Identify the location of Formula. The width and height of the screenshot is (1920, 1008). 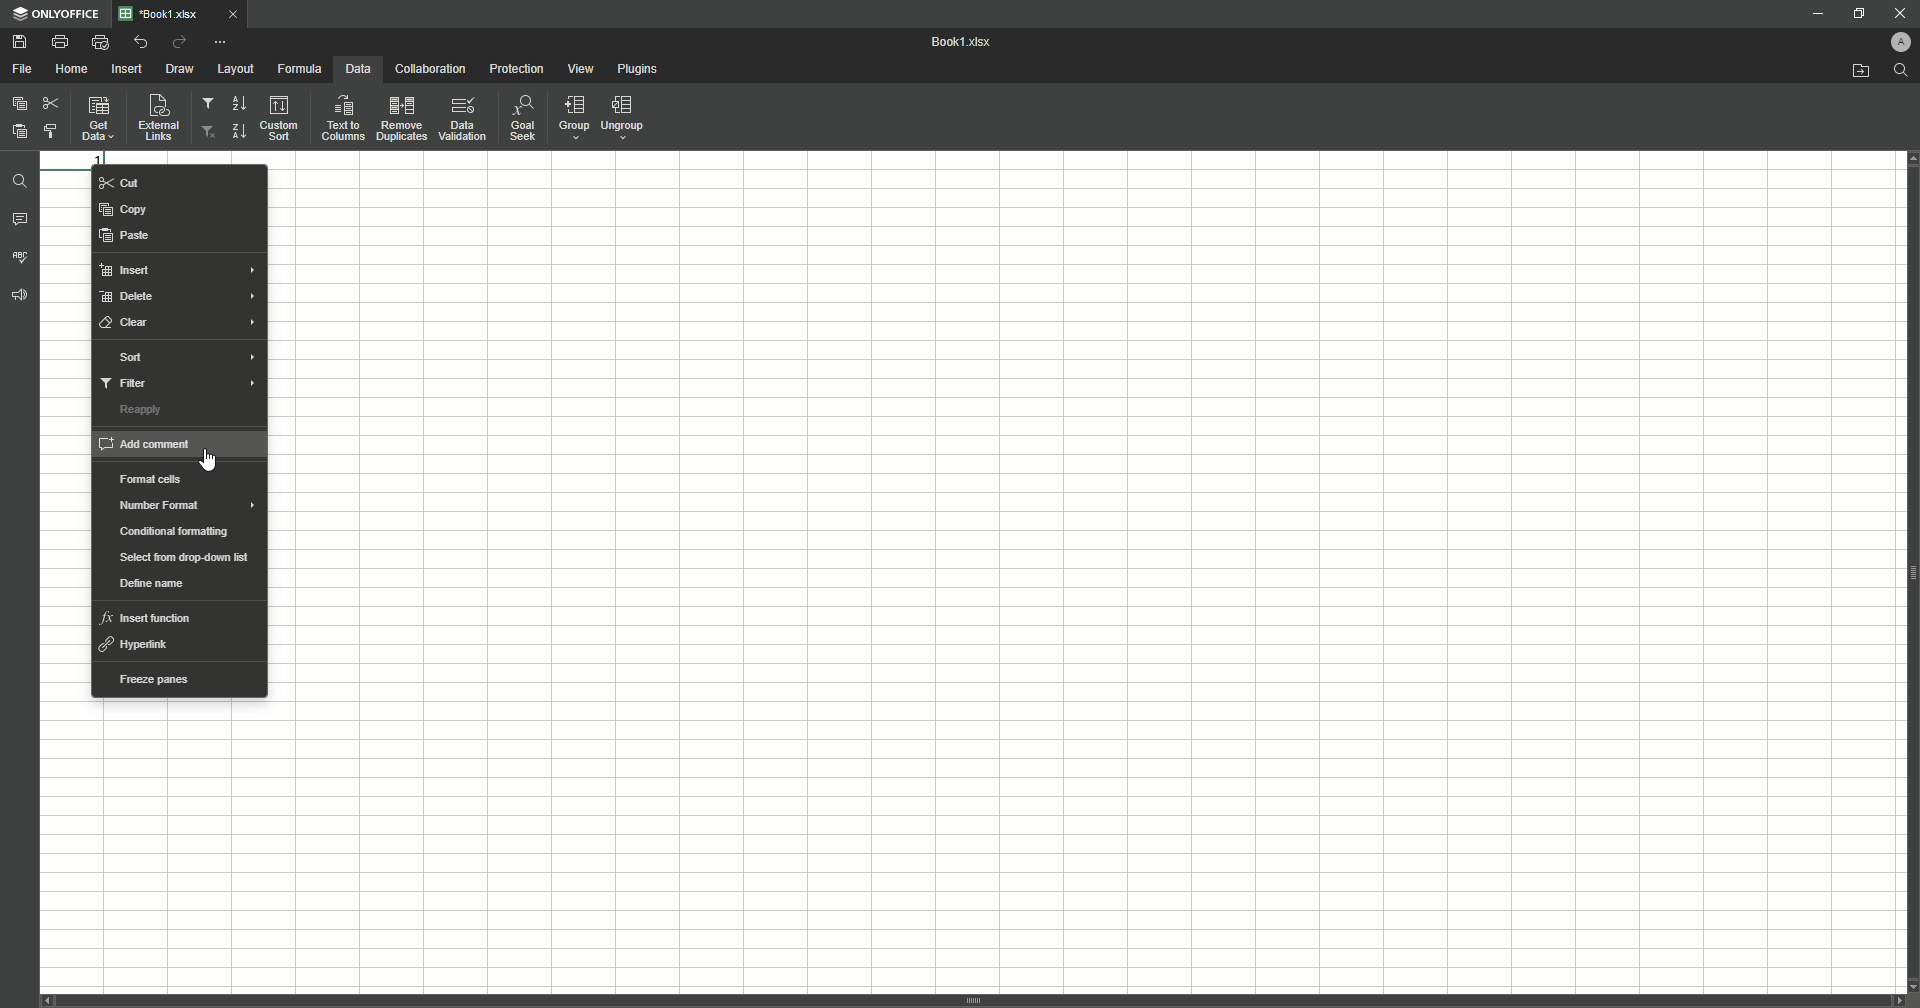
(297, 68).